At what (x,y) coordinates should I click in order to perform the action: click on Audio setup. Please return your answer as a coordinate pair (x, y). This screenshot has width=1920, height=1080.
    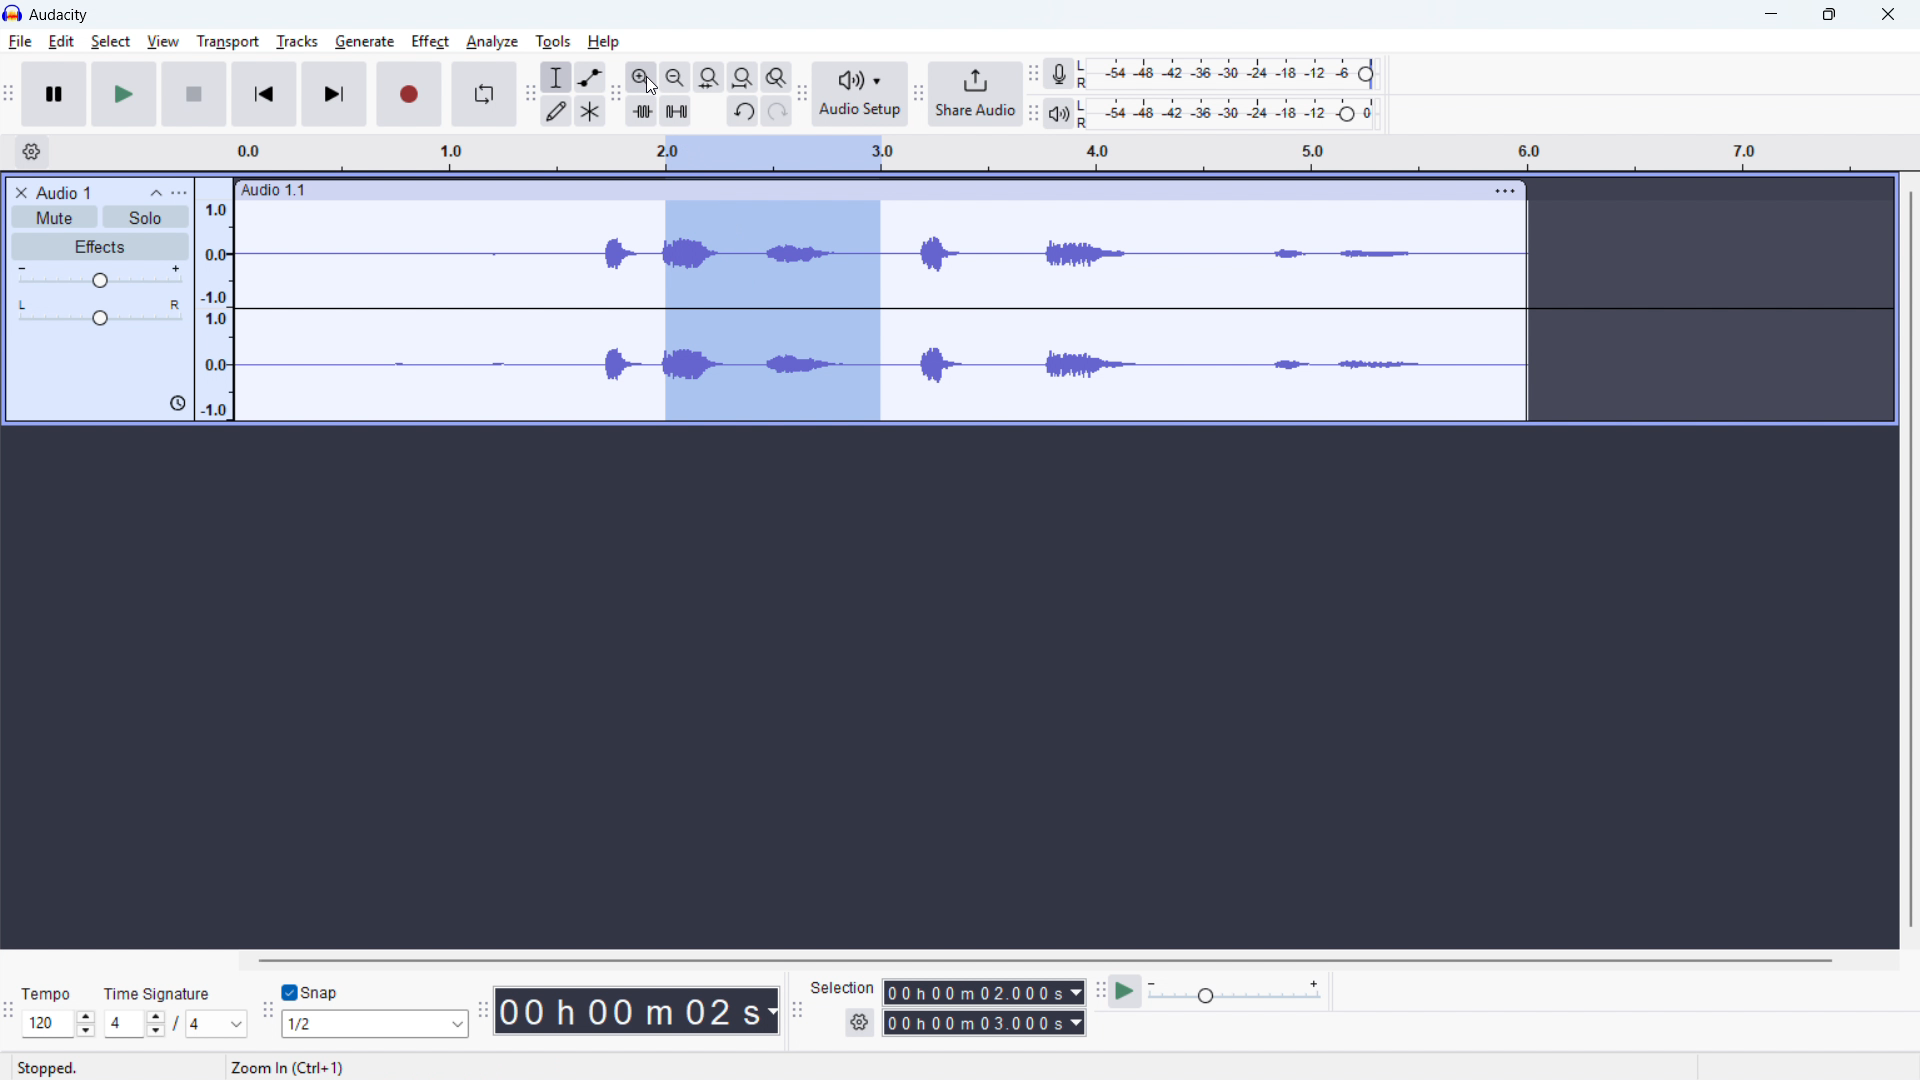
    Looking at the image, I should click on (860, 94).